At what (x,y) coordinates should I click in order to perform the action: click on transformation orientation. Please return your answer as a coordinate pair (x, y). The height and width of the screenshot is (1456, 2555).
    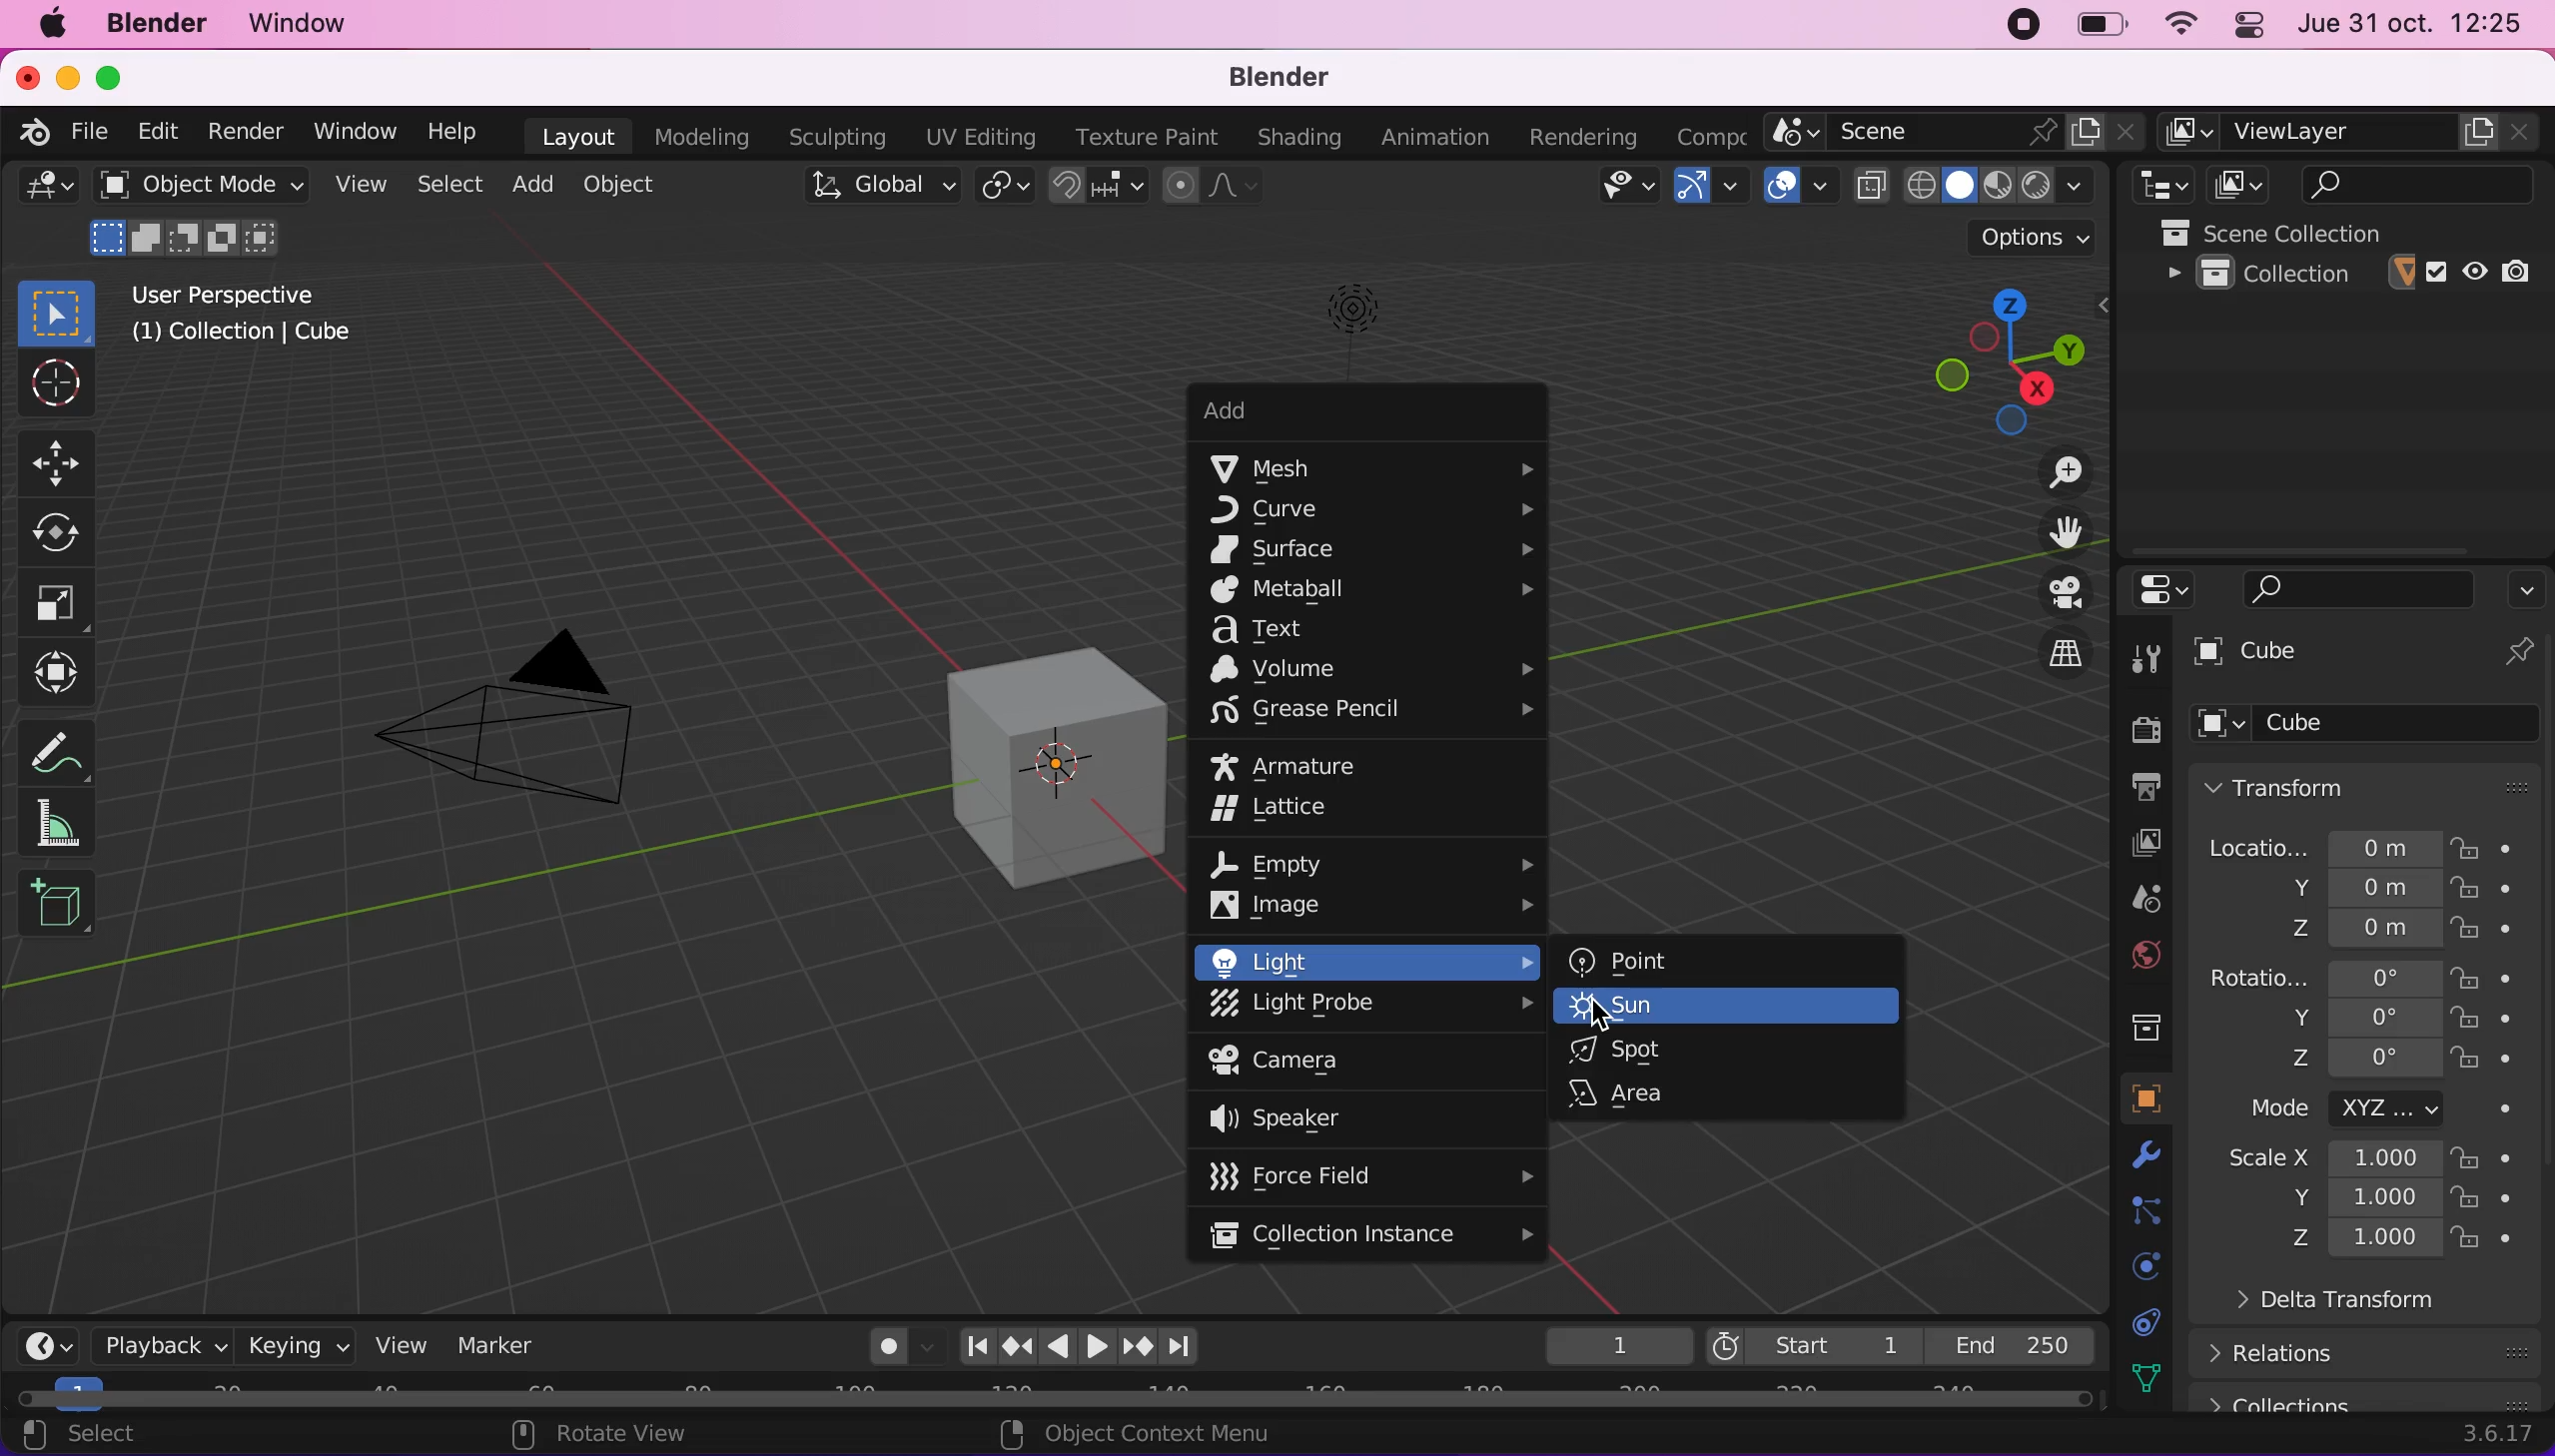
    Looking at the image, I should click on (886, 185).